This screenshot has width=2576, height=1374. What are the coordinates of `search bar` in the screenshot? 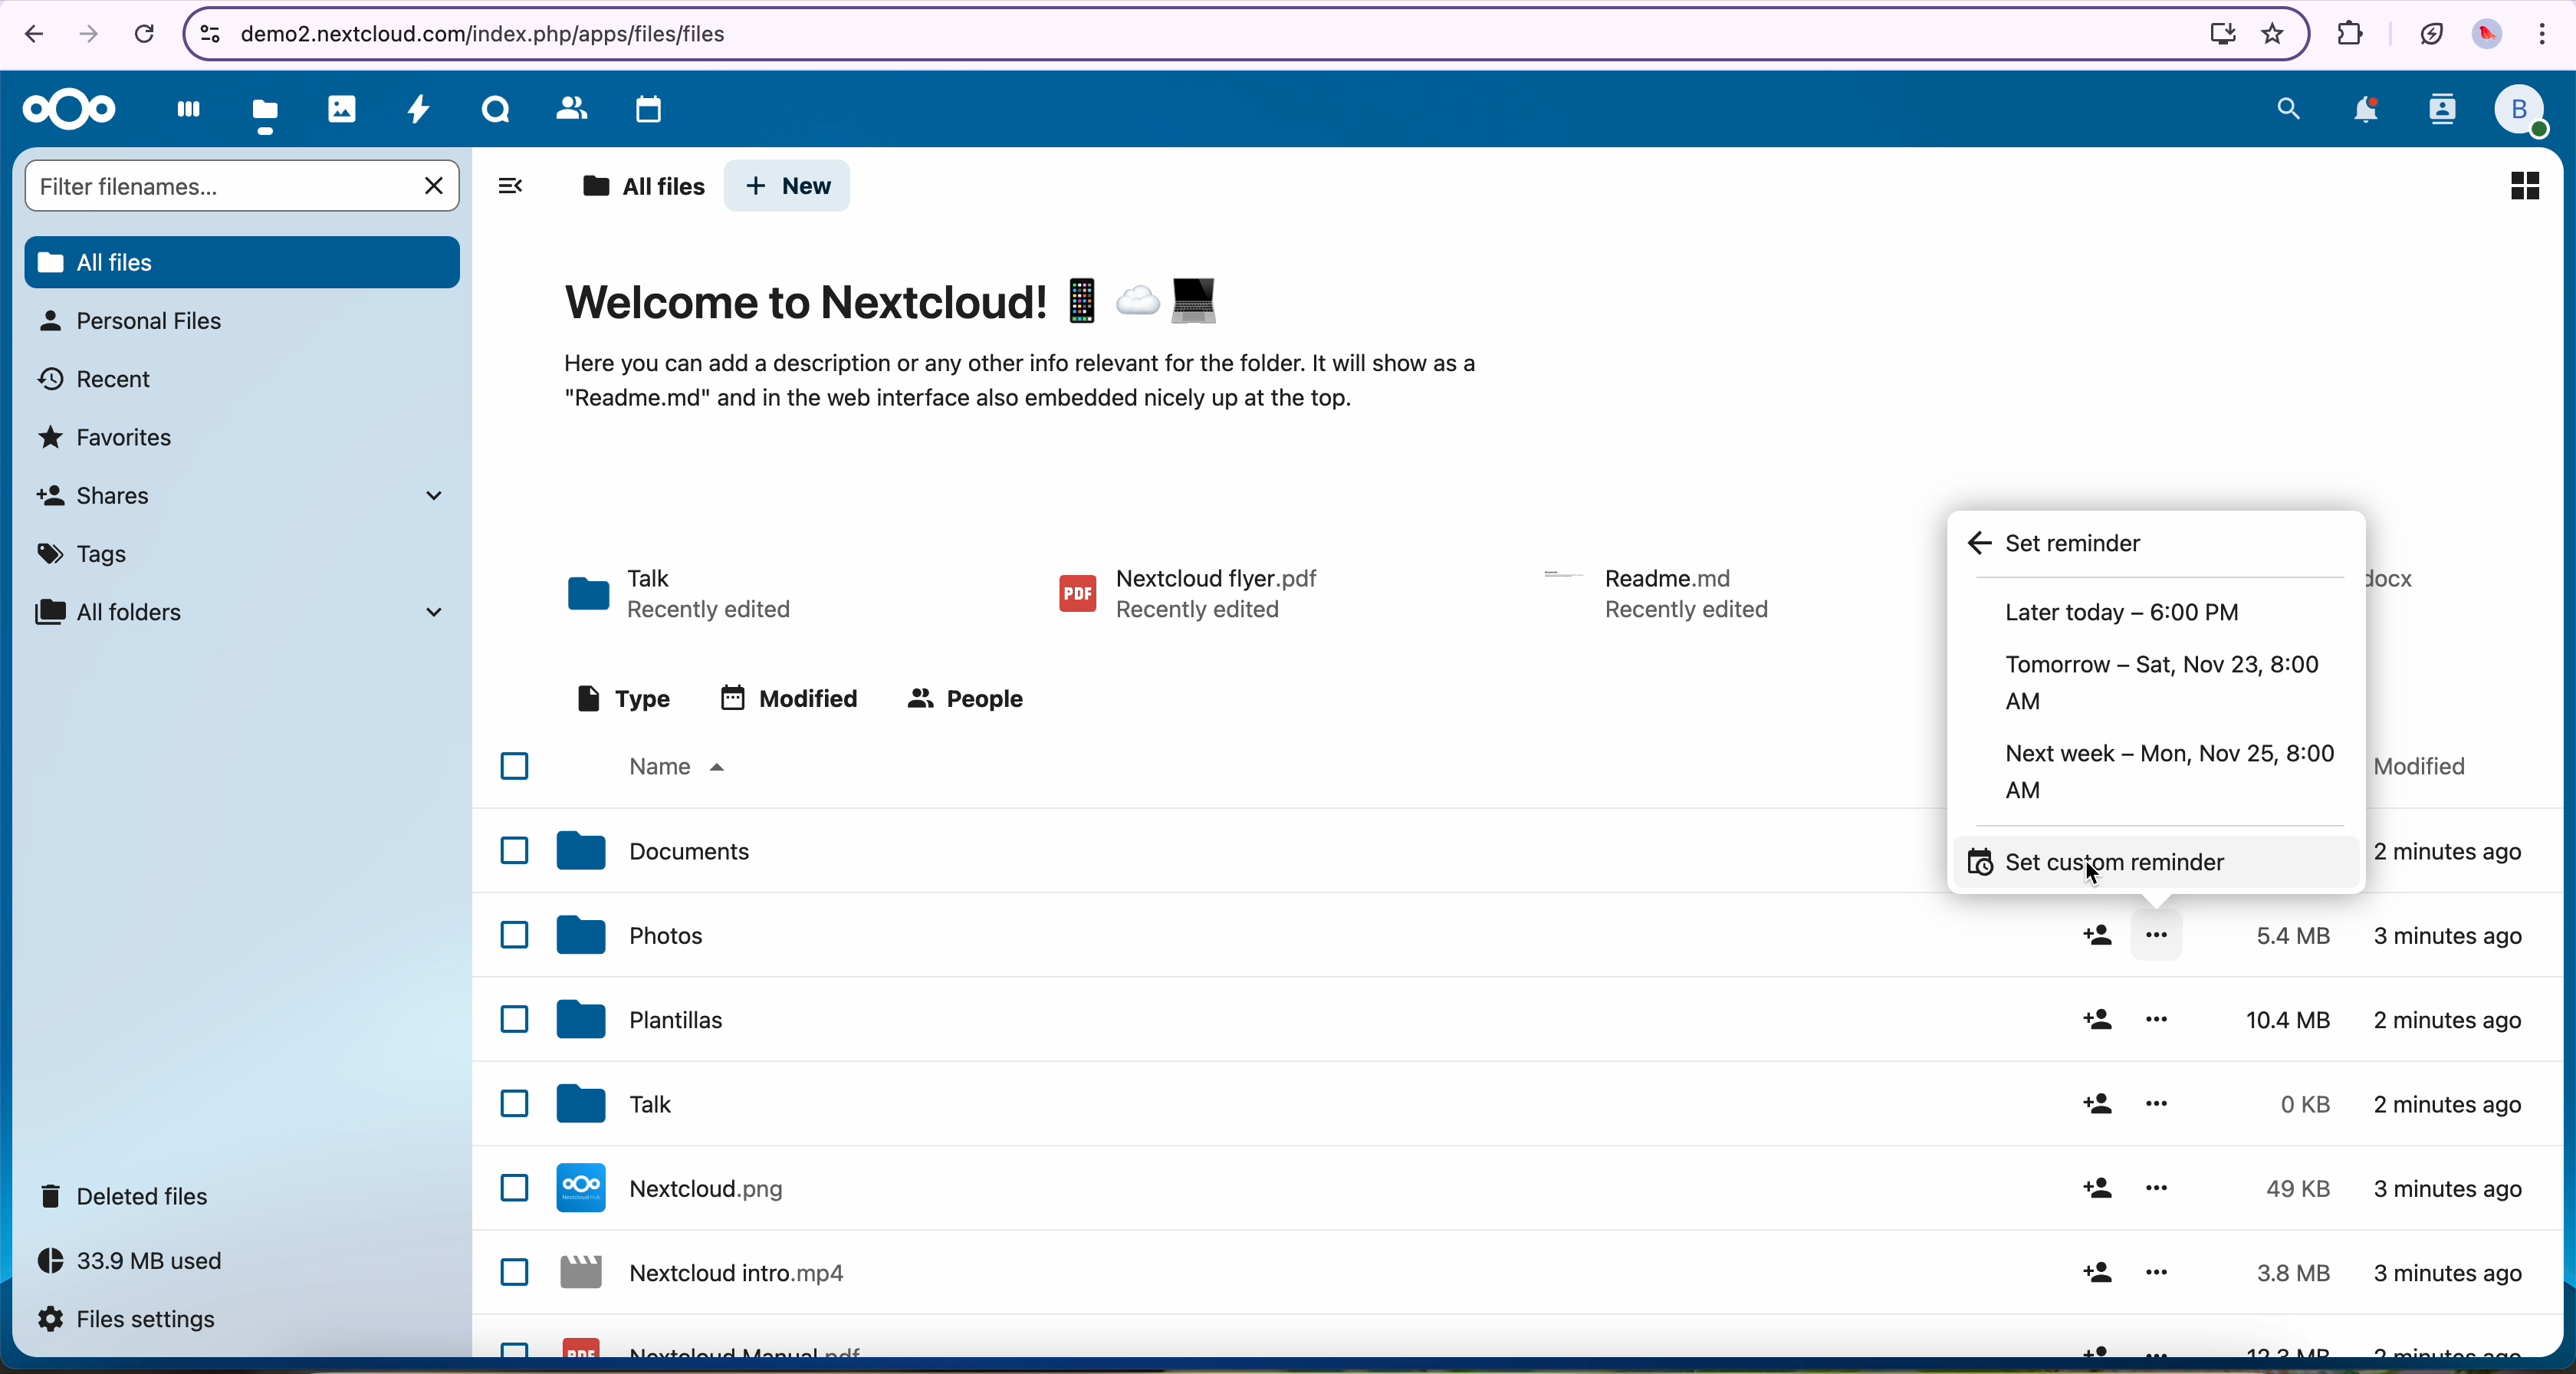 It's located at (238, 184).